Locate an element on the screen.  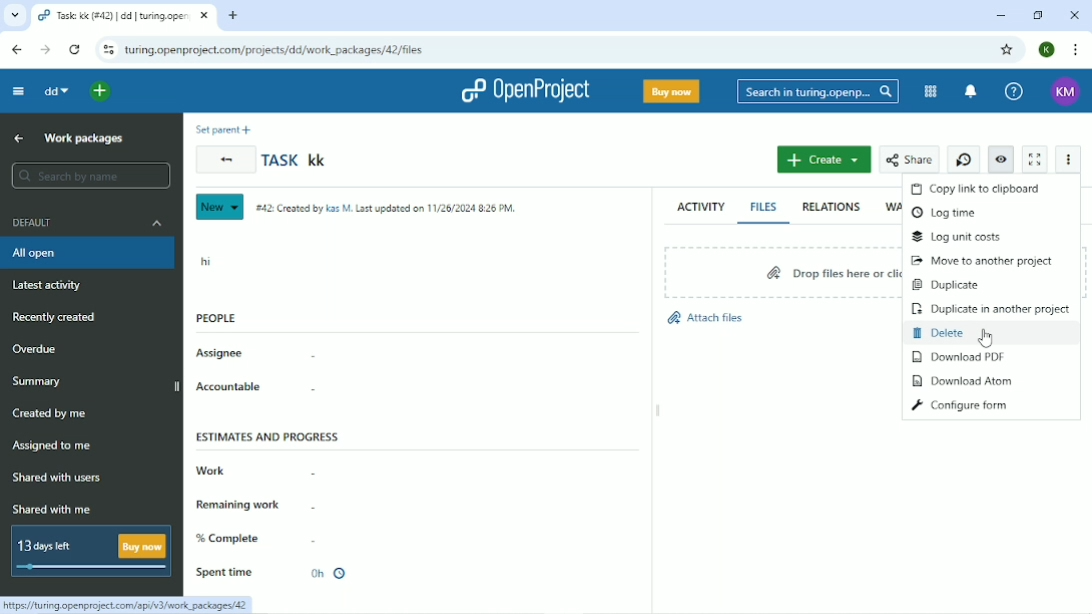
Log unit costs is located at coordinates (959, 237).